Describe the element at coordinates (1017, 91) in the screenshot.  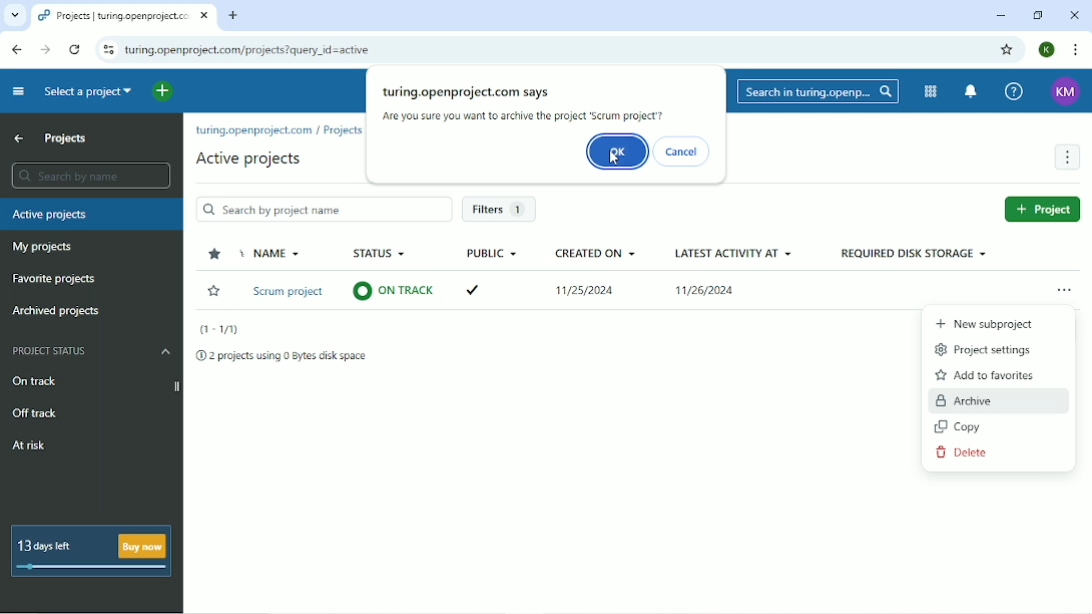
I see `Help` at that location.